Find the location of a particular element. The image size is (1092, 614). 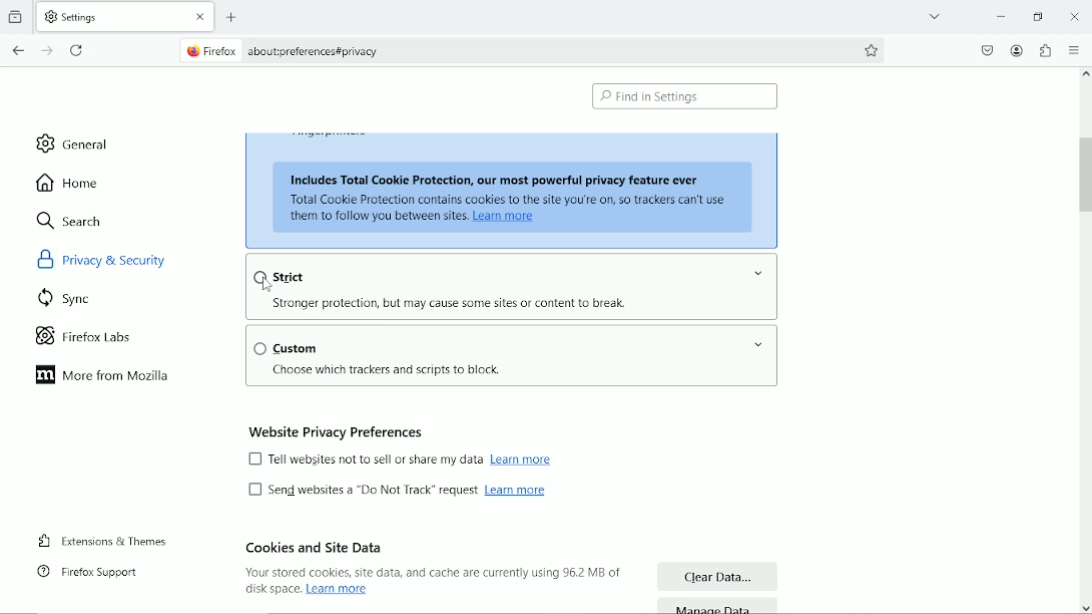

Checkbox  is located at coordinates (255, 488).